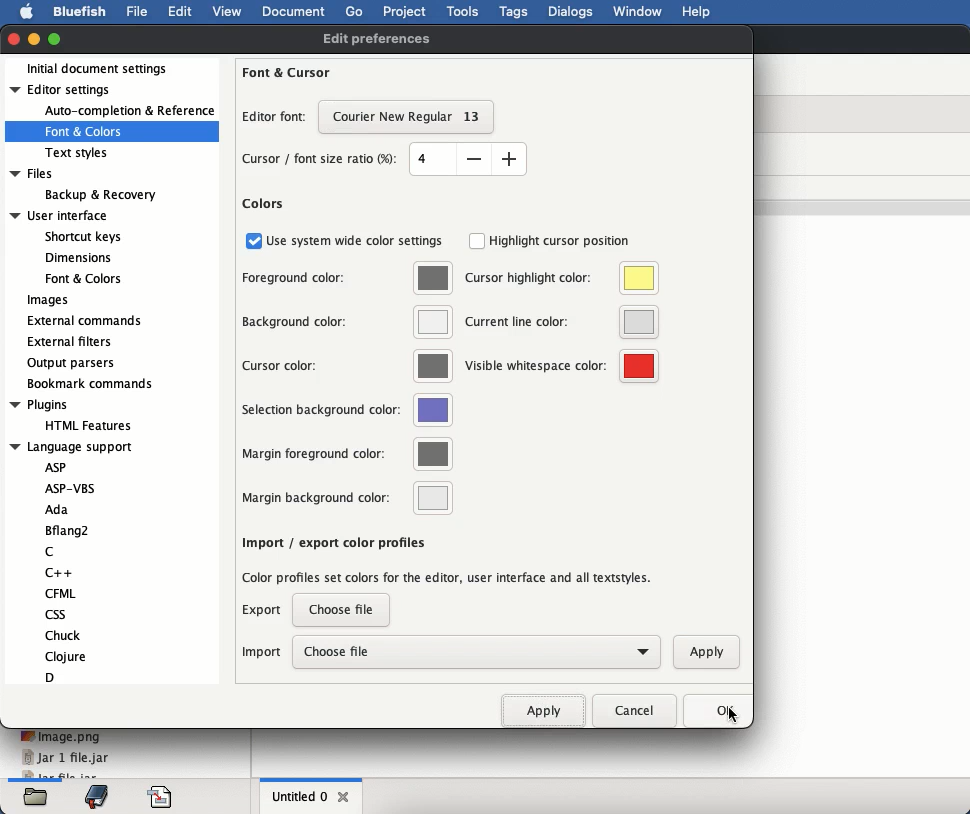  What do you see at coordinates (344, 541) in the screenshot?
I see `insert spaces instead of tabs` at bounding box center [344, 541].